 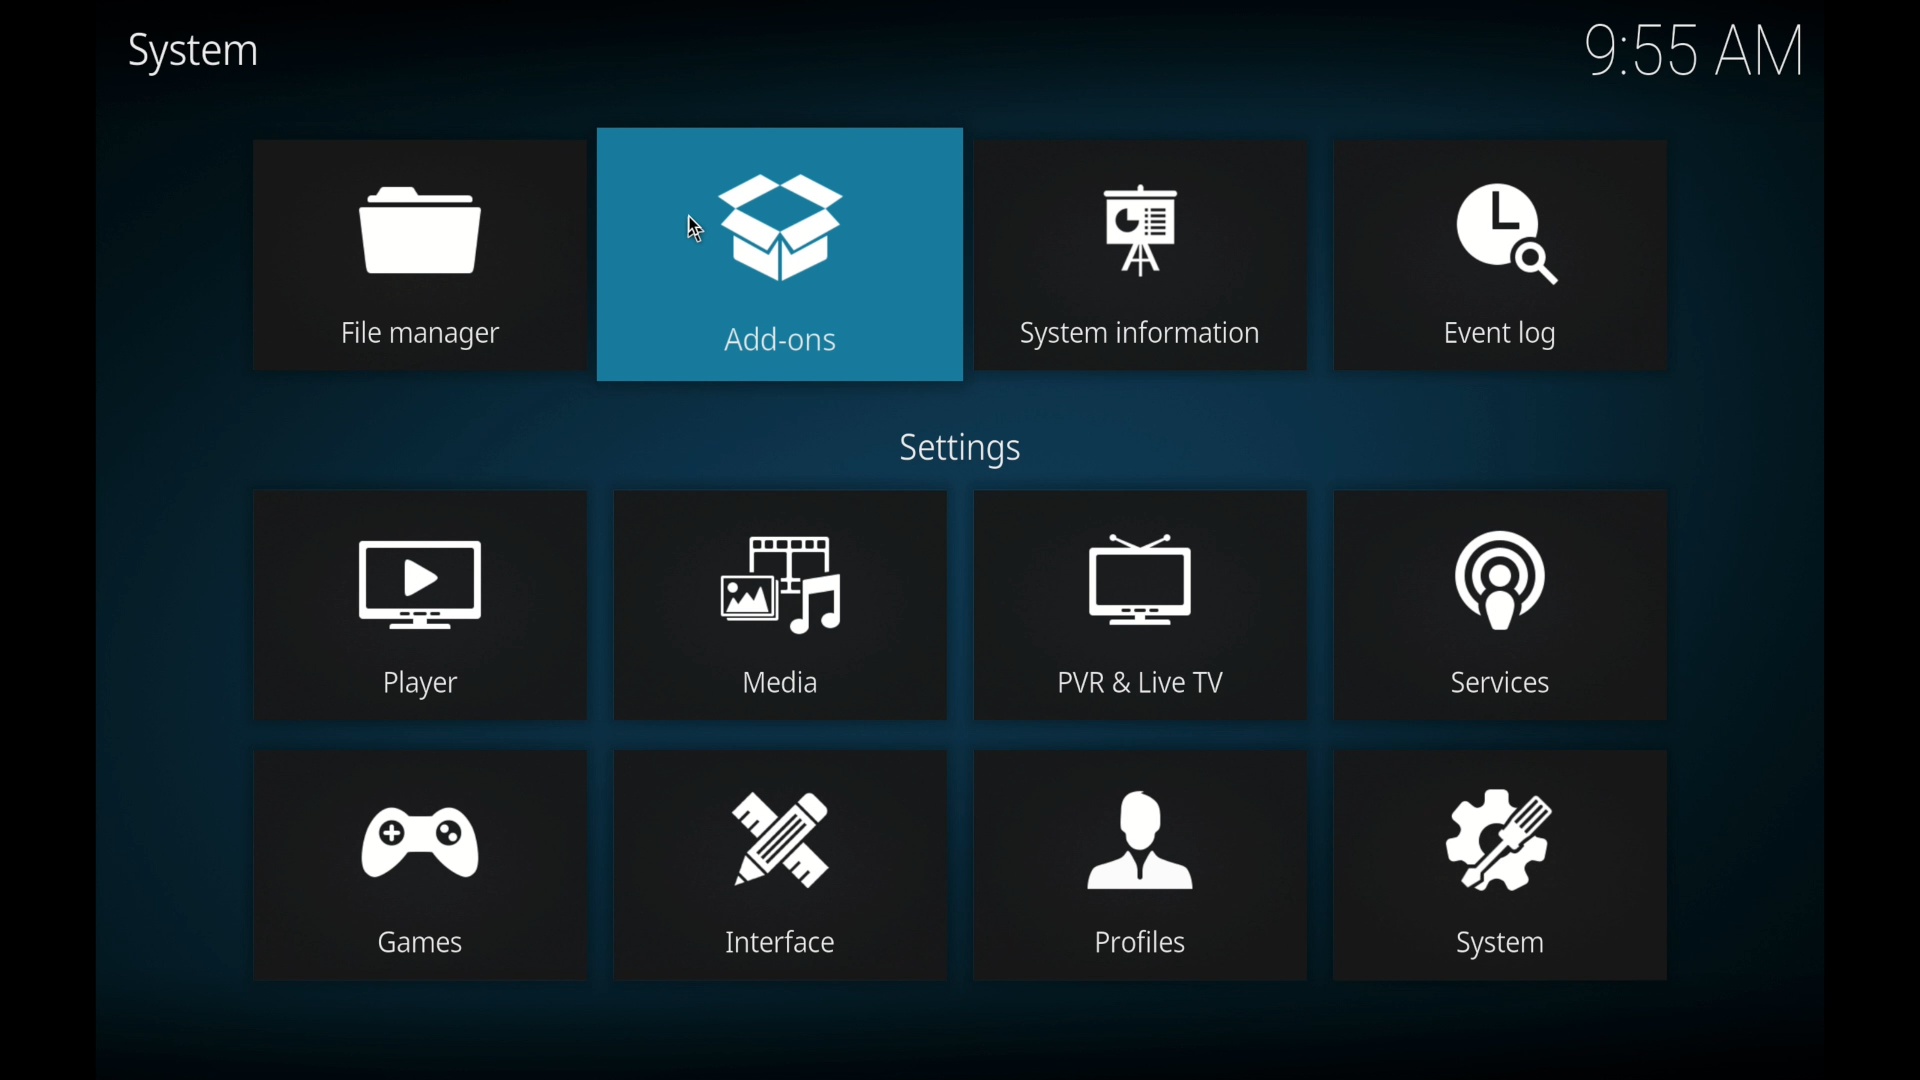 What do you see at coordinates (781, 256) in the screenshot?
I see `add-ons` at bounding box center [781, 256].